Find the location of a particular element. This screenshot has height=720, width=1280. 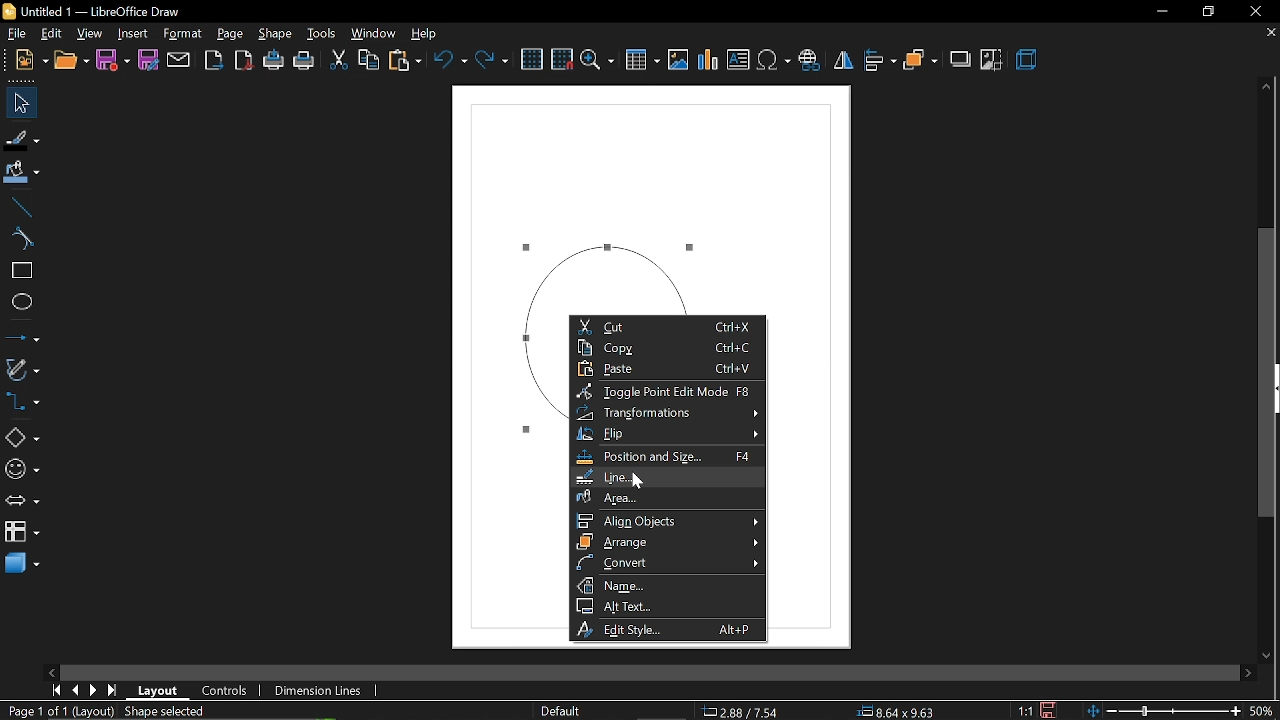

page style (Default) is located at coordinates (565, 710).